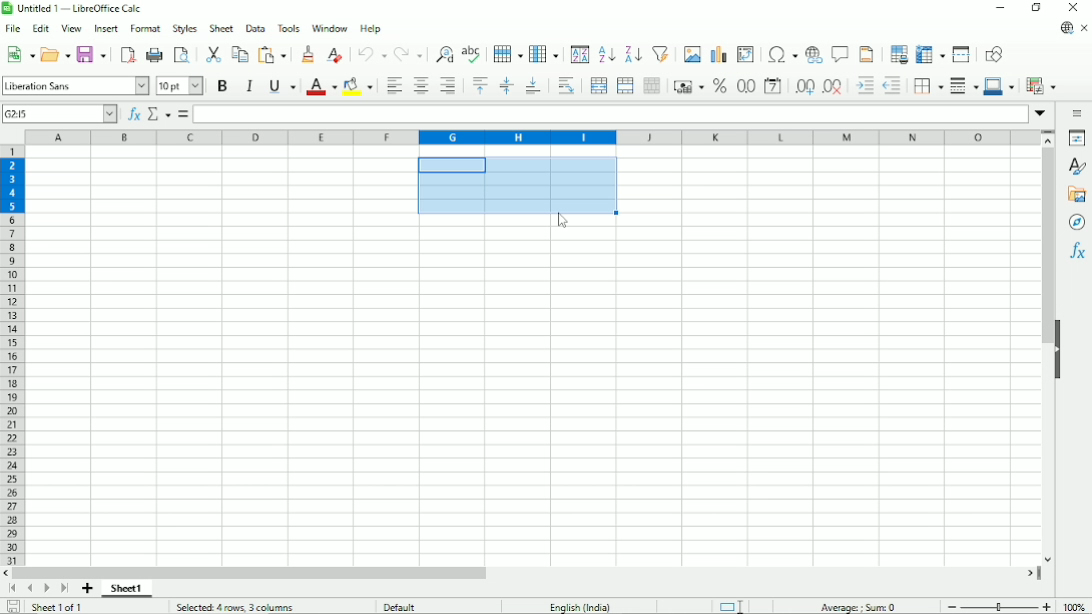 This screenshot has height=614, width=1092. What do you see at coordinates (505, 53) in the screenshot?
I see `Row` at bounding box center [505, 53].